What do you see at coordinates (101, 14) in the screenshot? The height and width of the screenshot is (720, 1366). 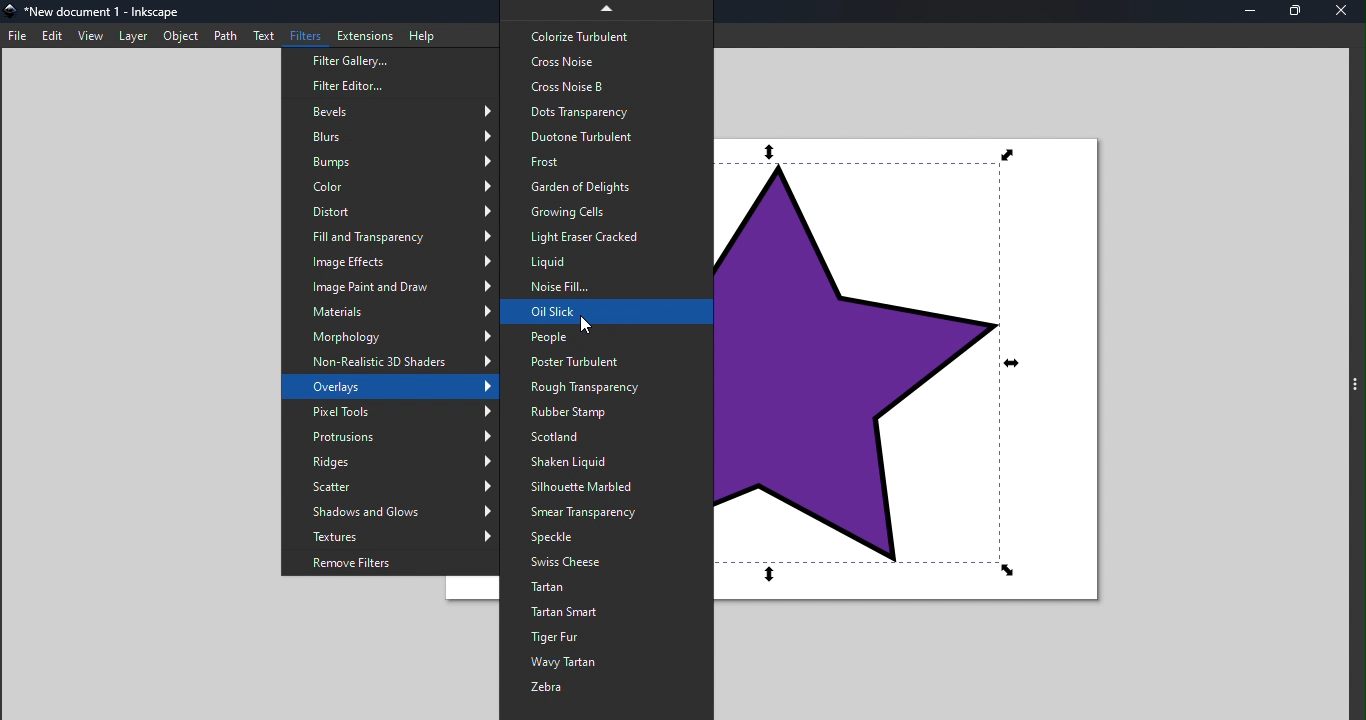 I see `File name` at bounding box center [101, 14].